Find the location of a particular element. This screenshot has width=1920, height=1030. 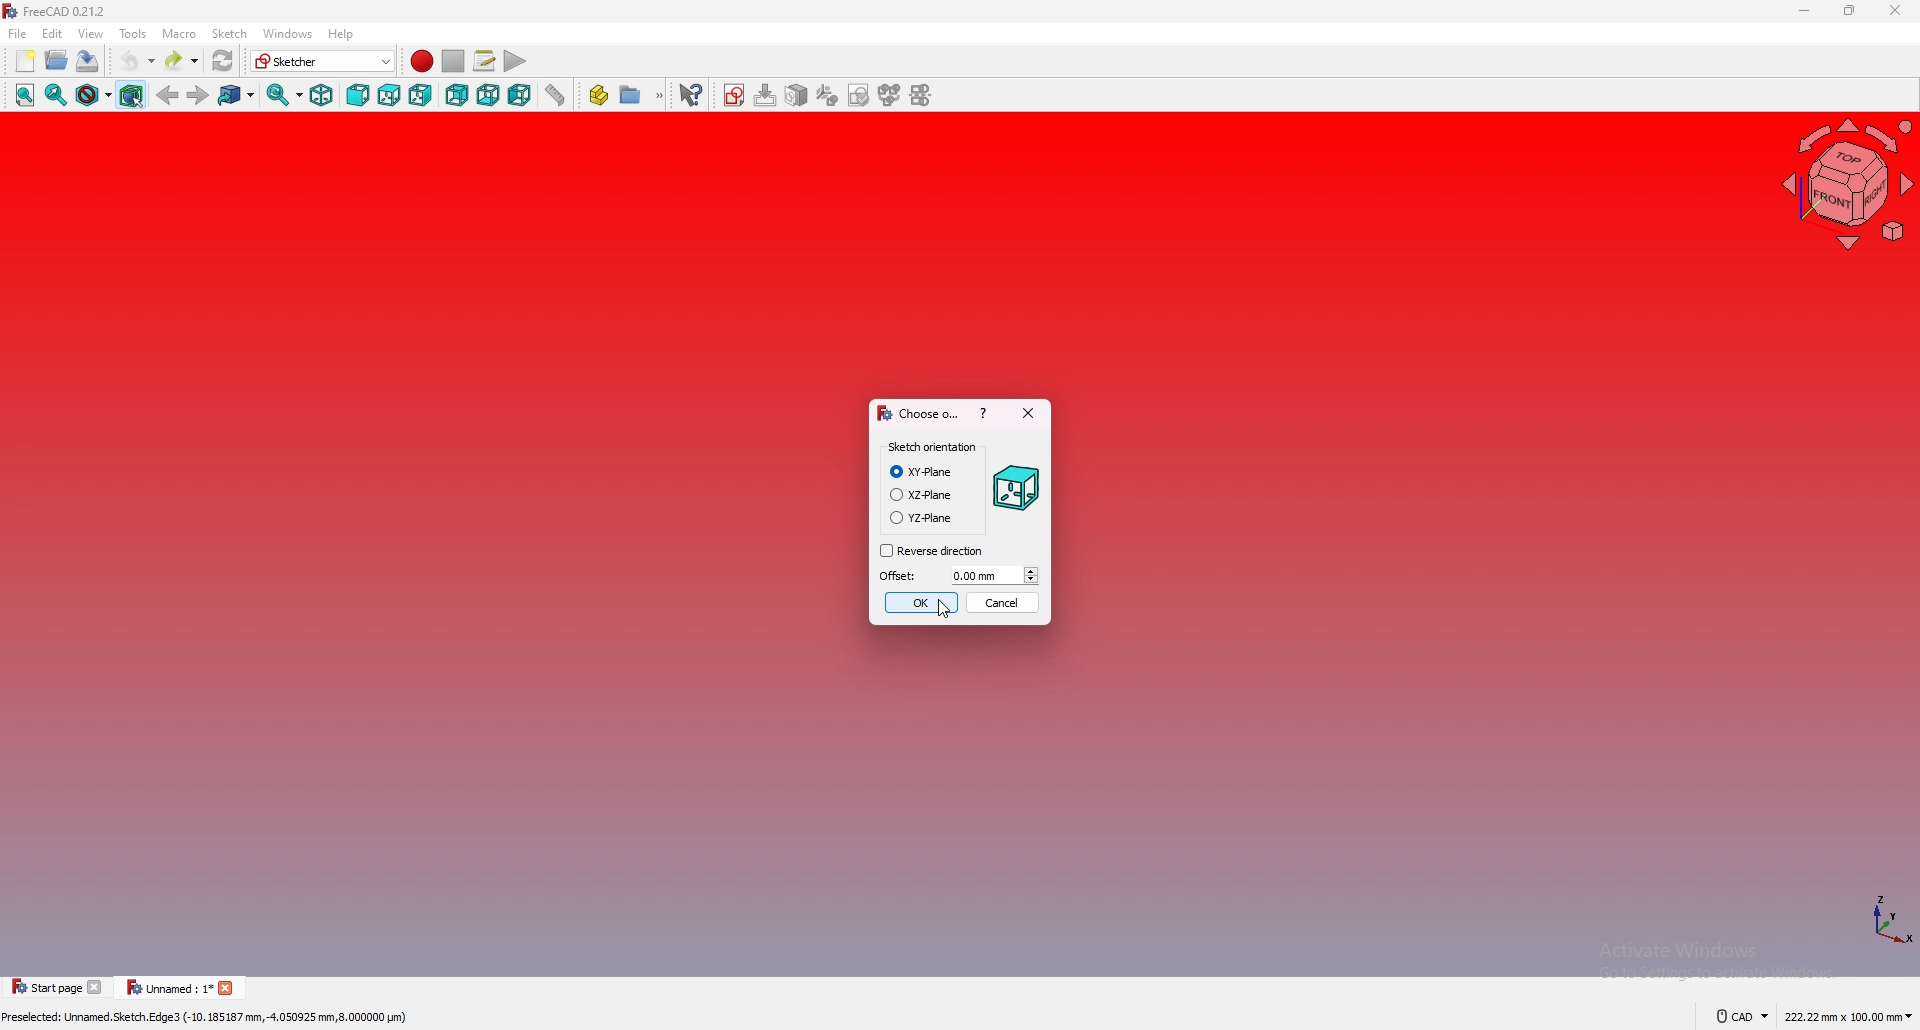

stop macro is located at coordinates (452, 60).